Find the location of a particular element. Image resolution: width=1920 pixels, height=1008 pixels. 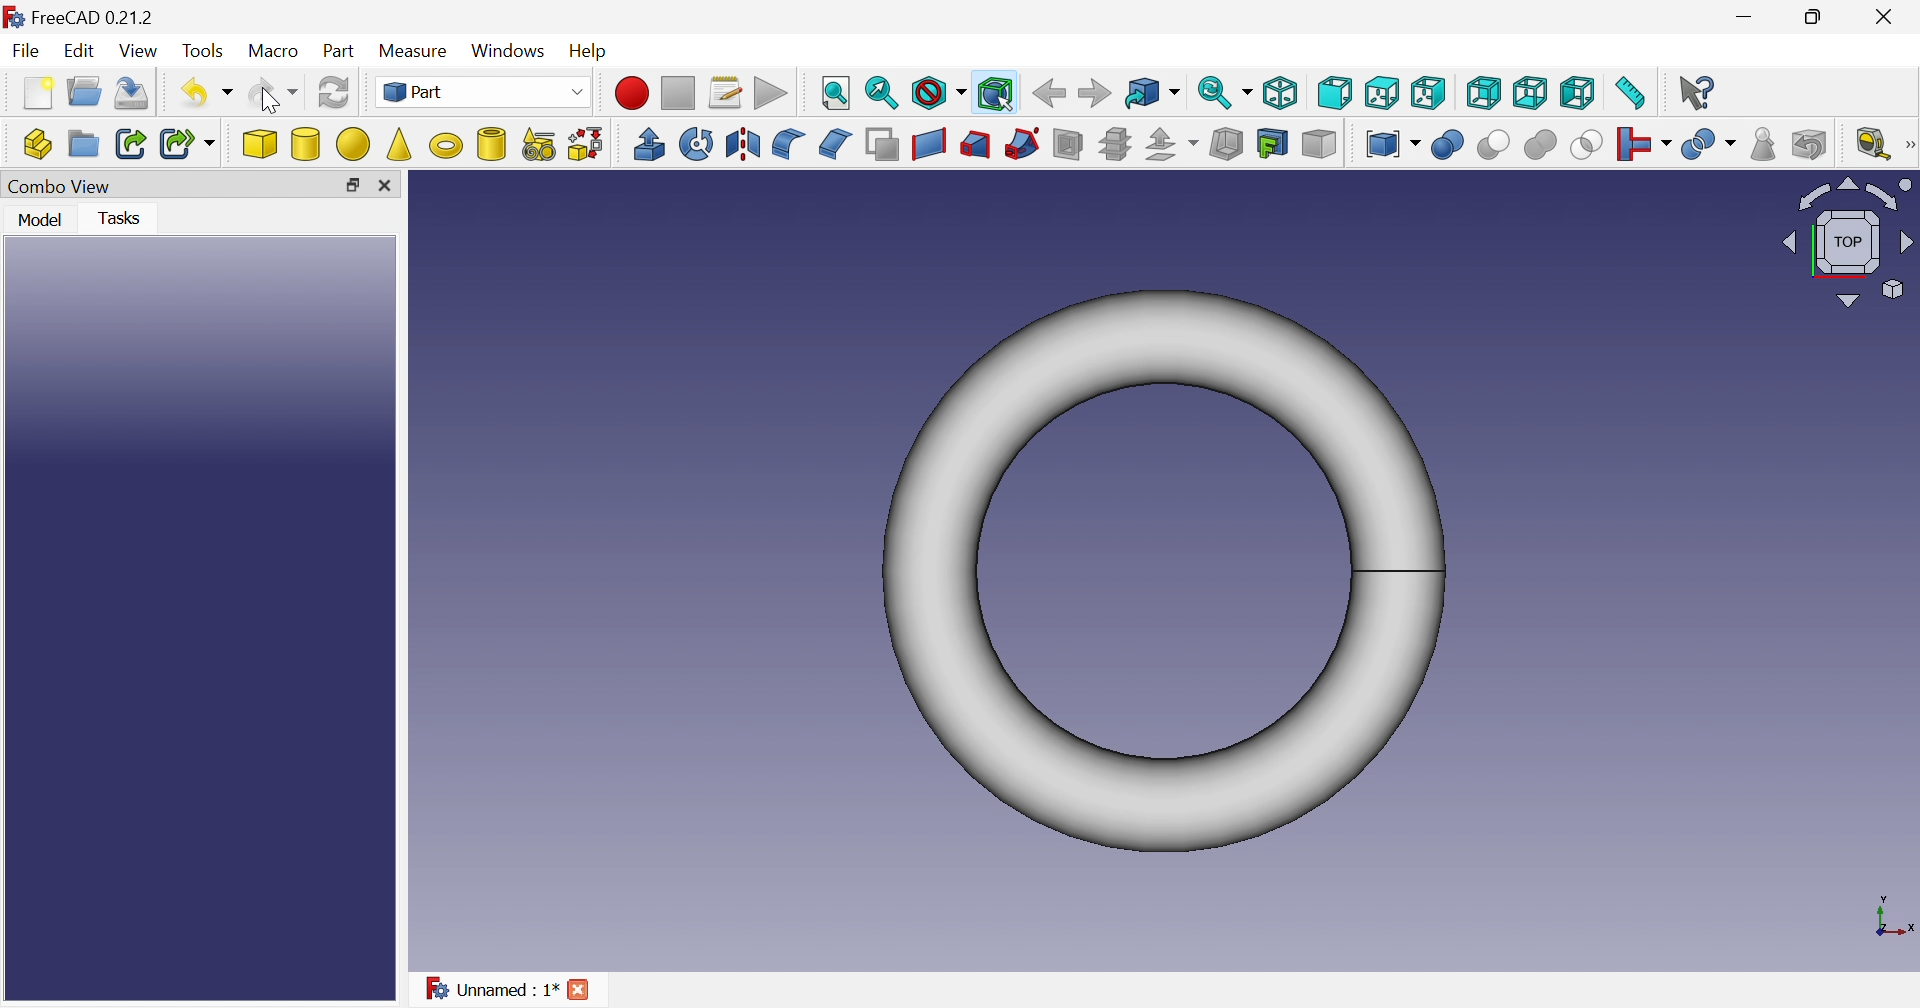

Compound tools is located at coordinates (1390, 143).